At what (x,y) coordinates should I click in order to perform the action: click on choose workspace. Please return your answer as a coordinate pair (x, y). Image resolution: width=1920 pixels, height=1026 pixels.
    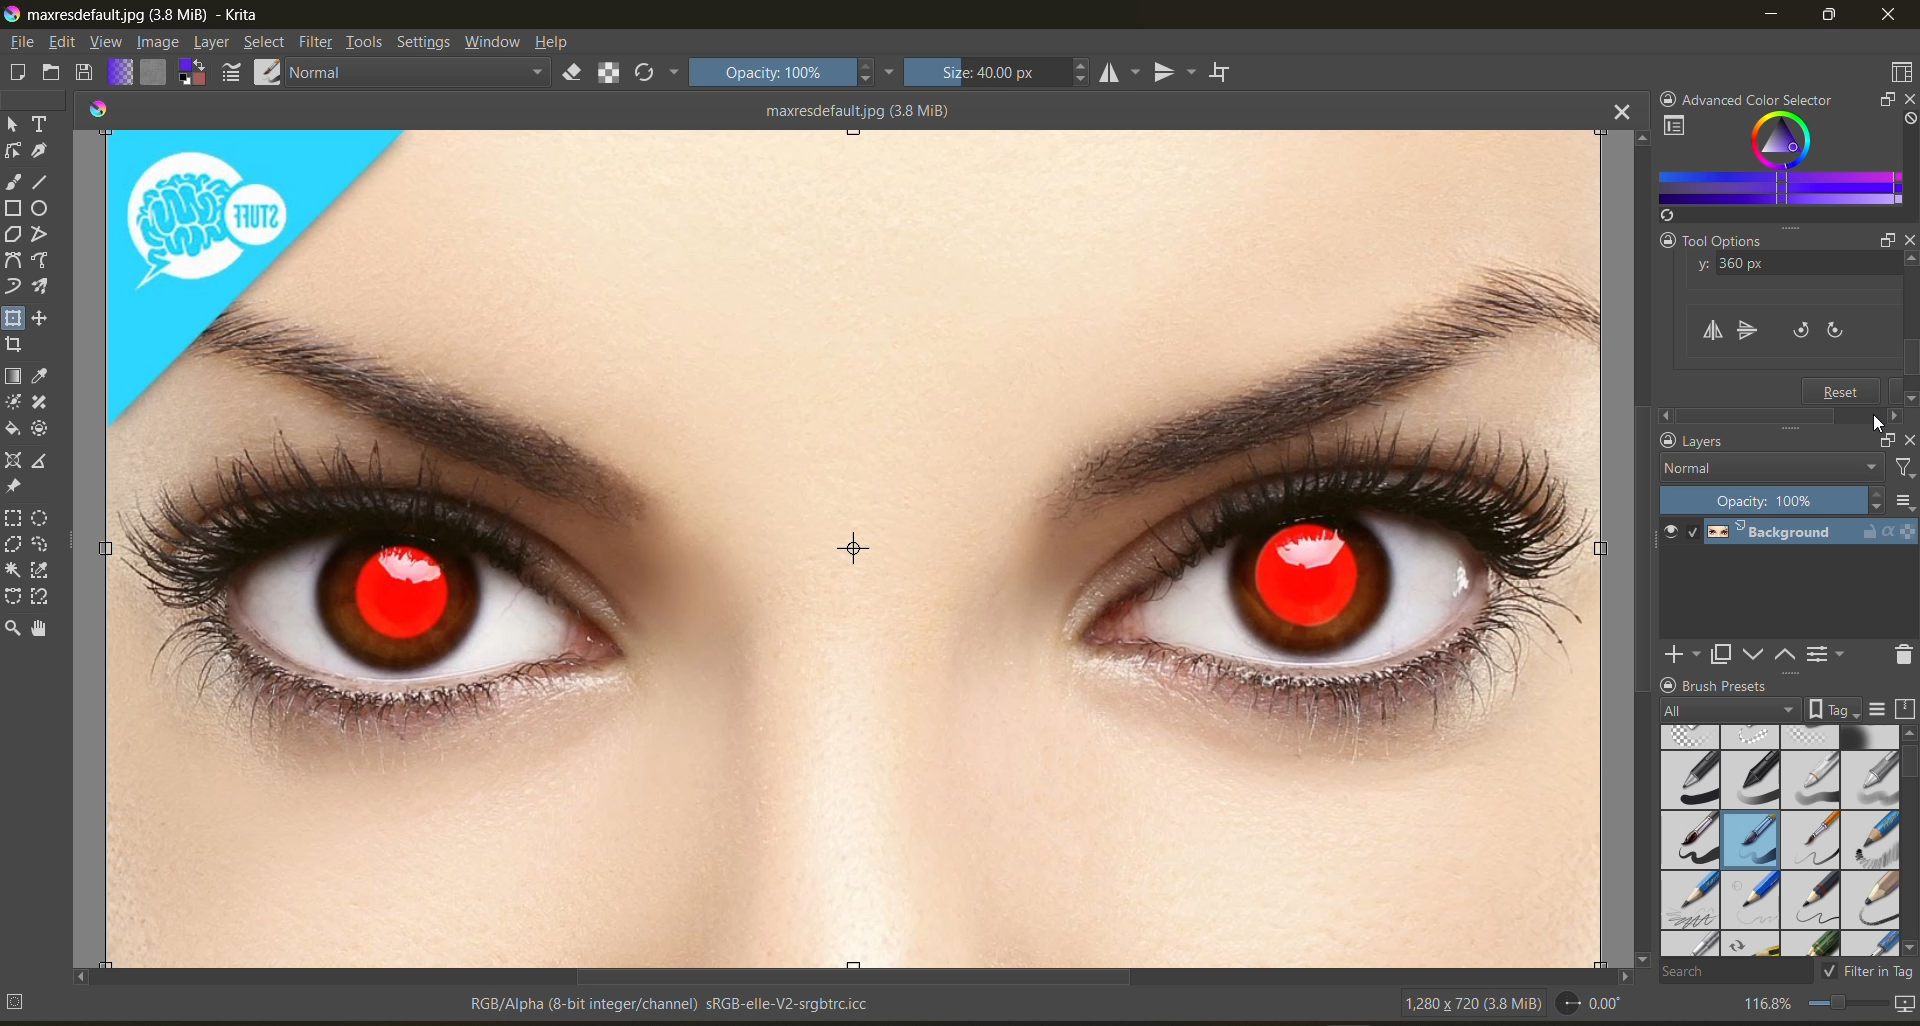
    Looking at the image, I should click on (1900, 73).